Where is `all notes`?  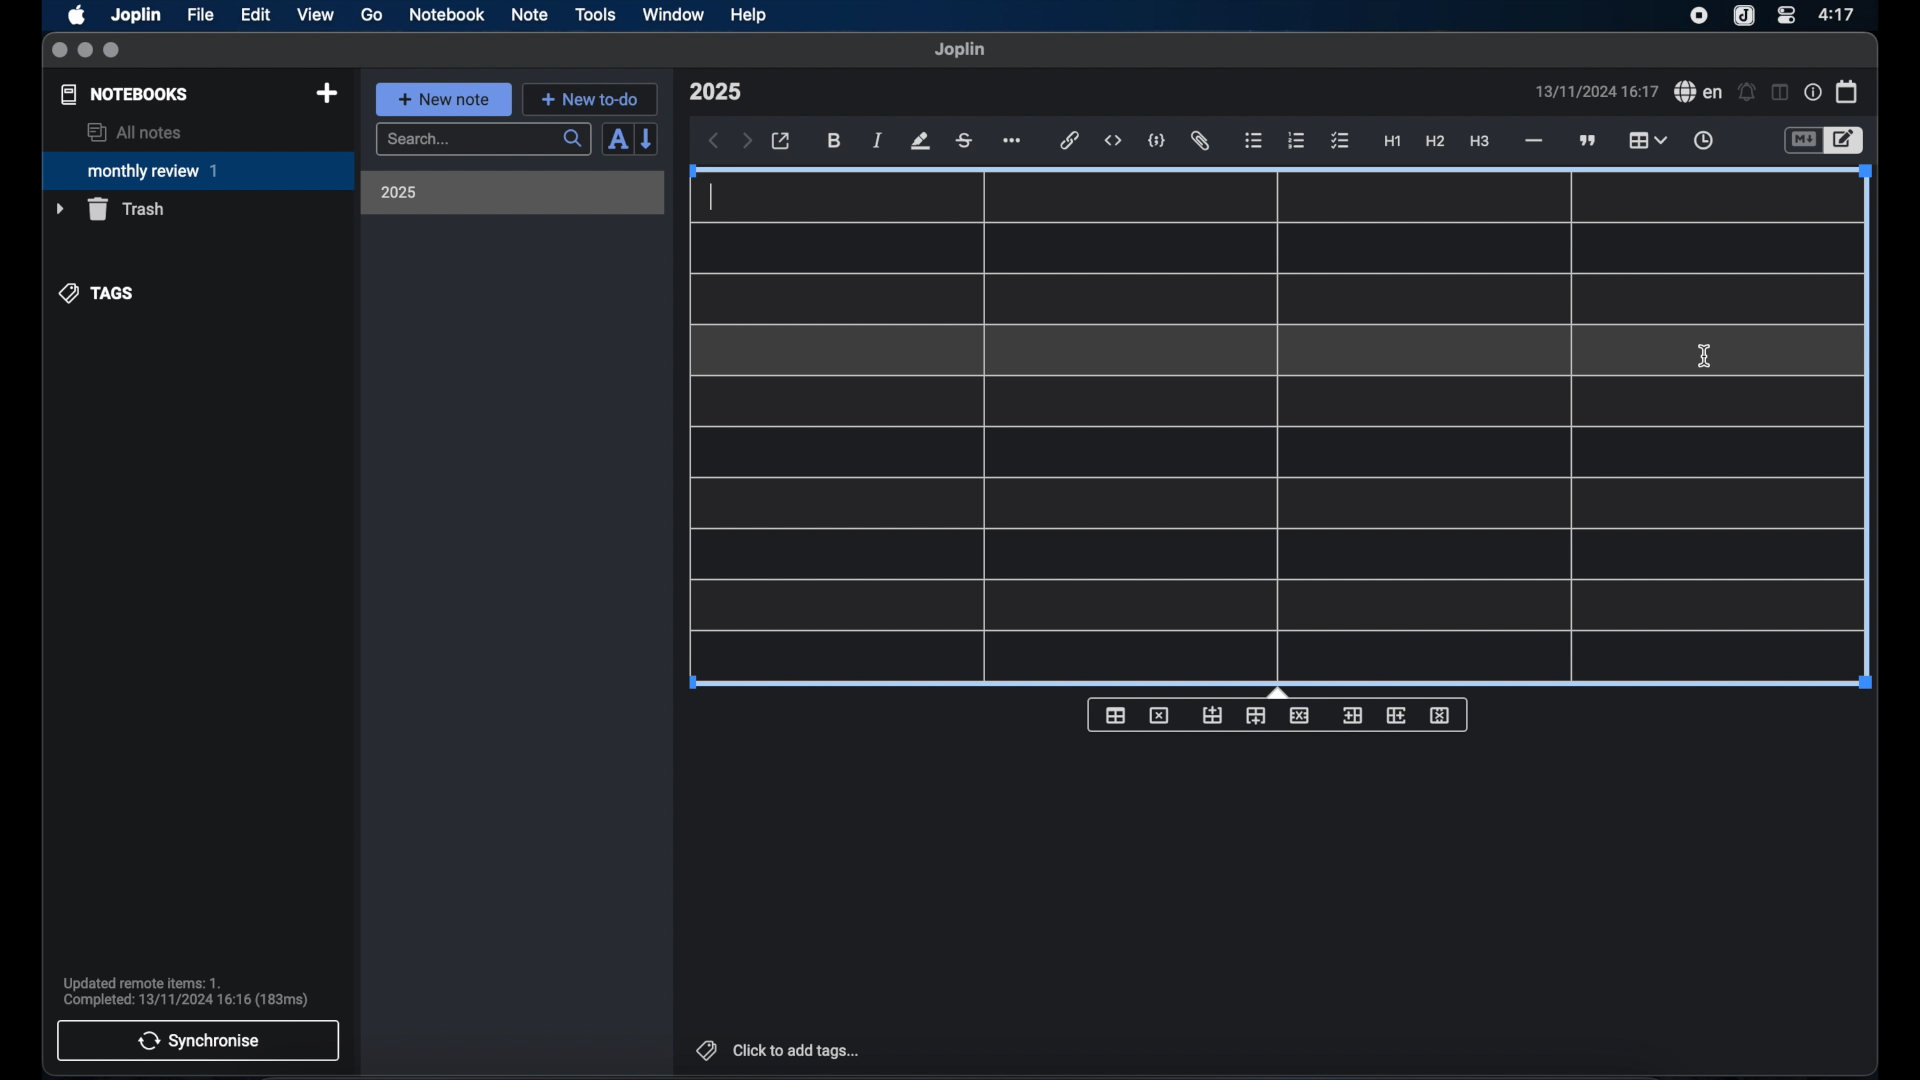
all notes is located at coordinates (134, 132).